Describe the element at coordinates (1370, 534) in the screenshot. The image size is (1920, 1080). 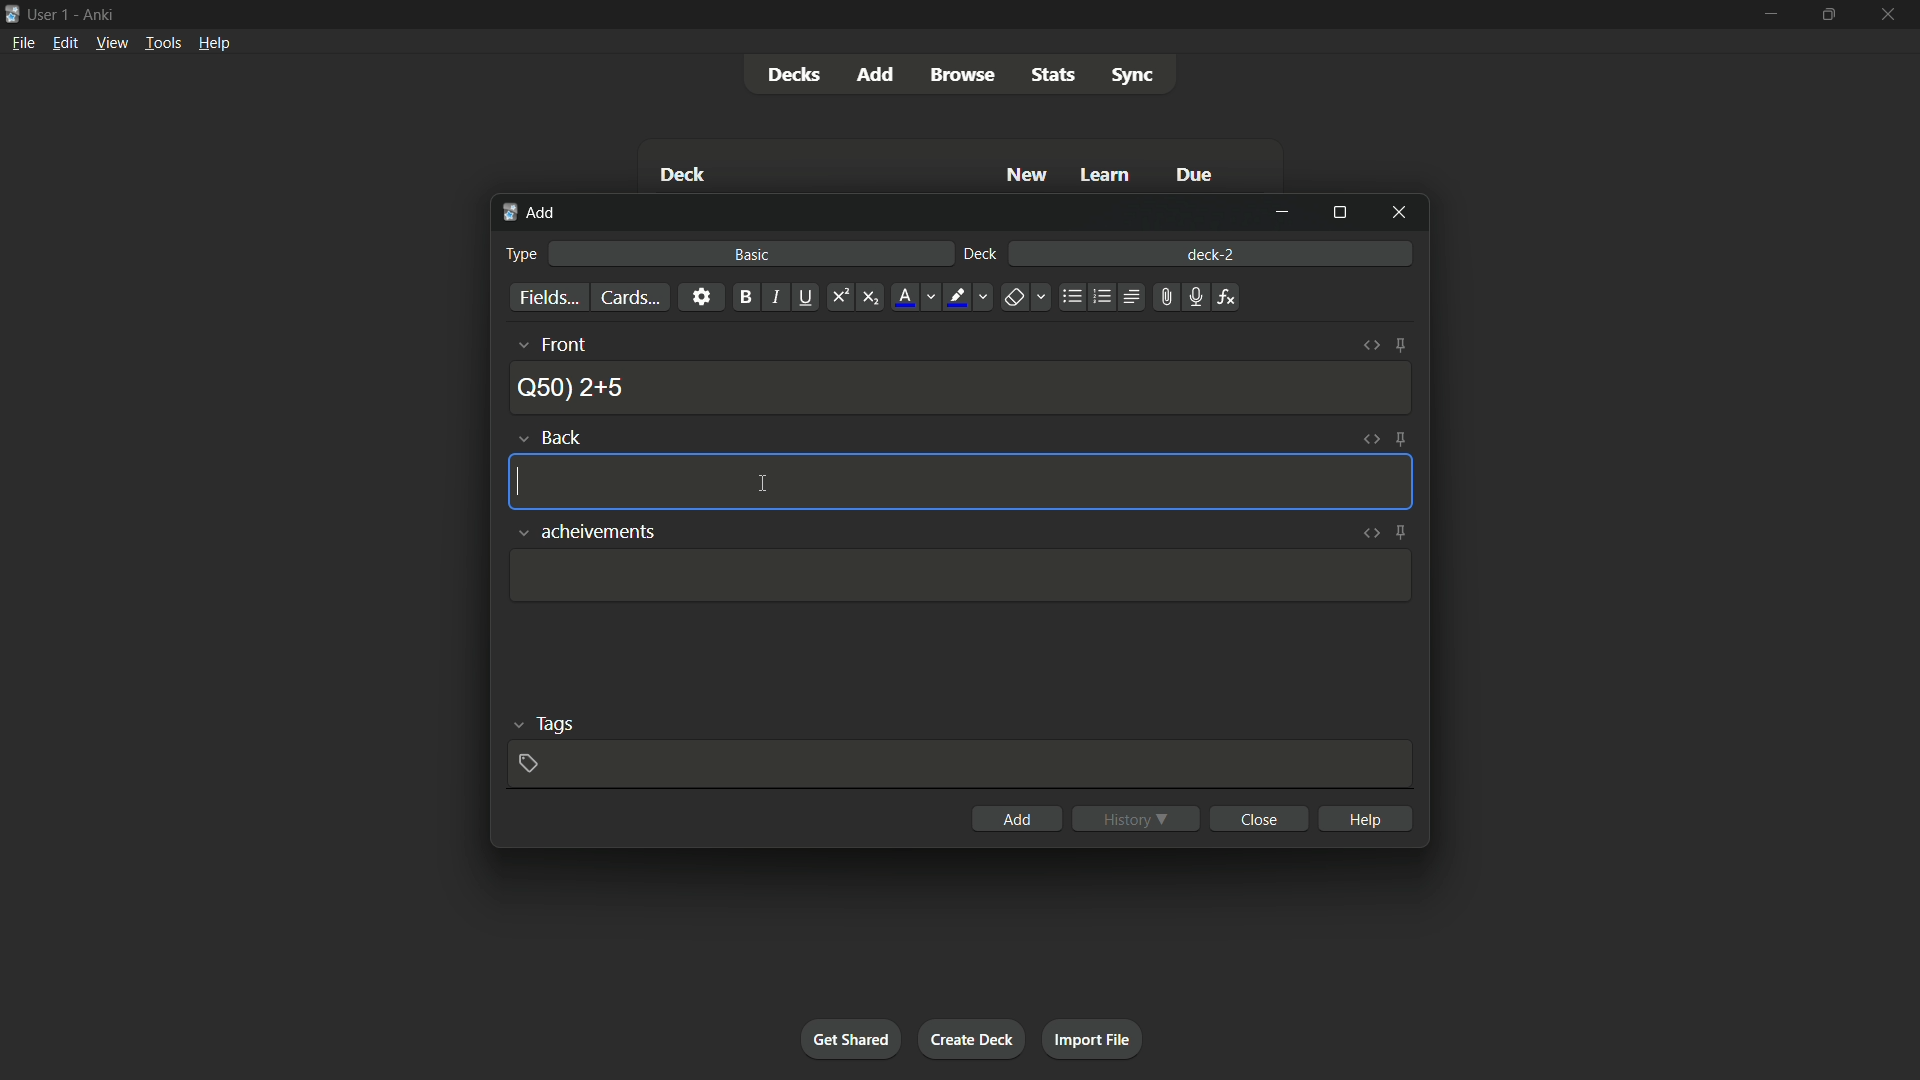
I see `toggle html editor` at that location.